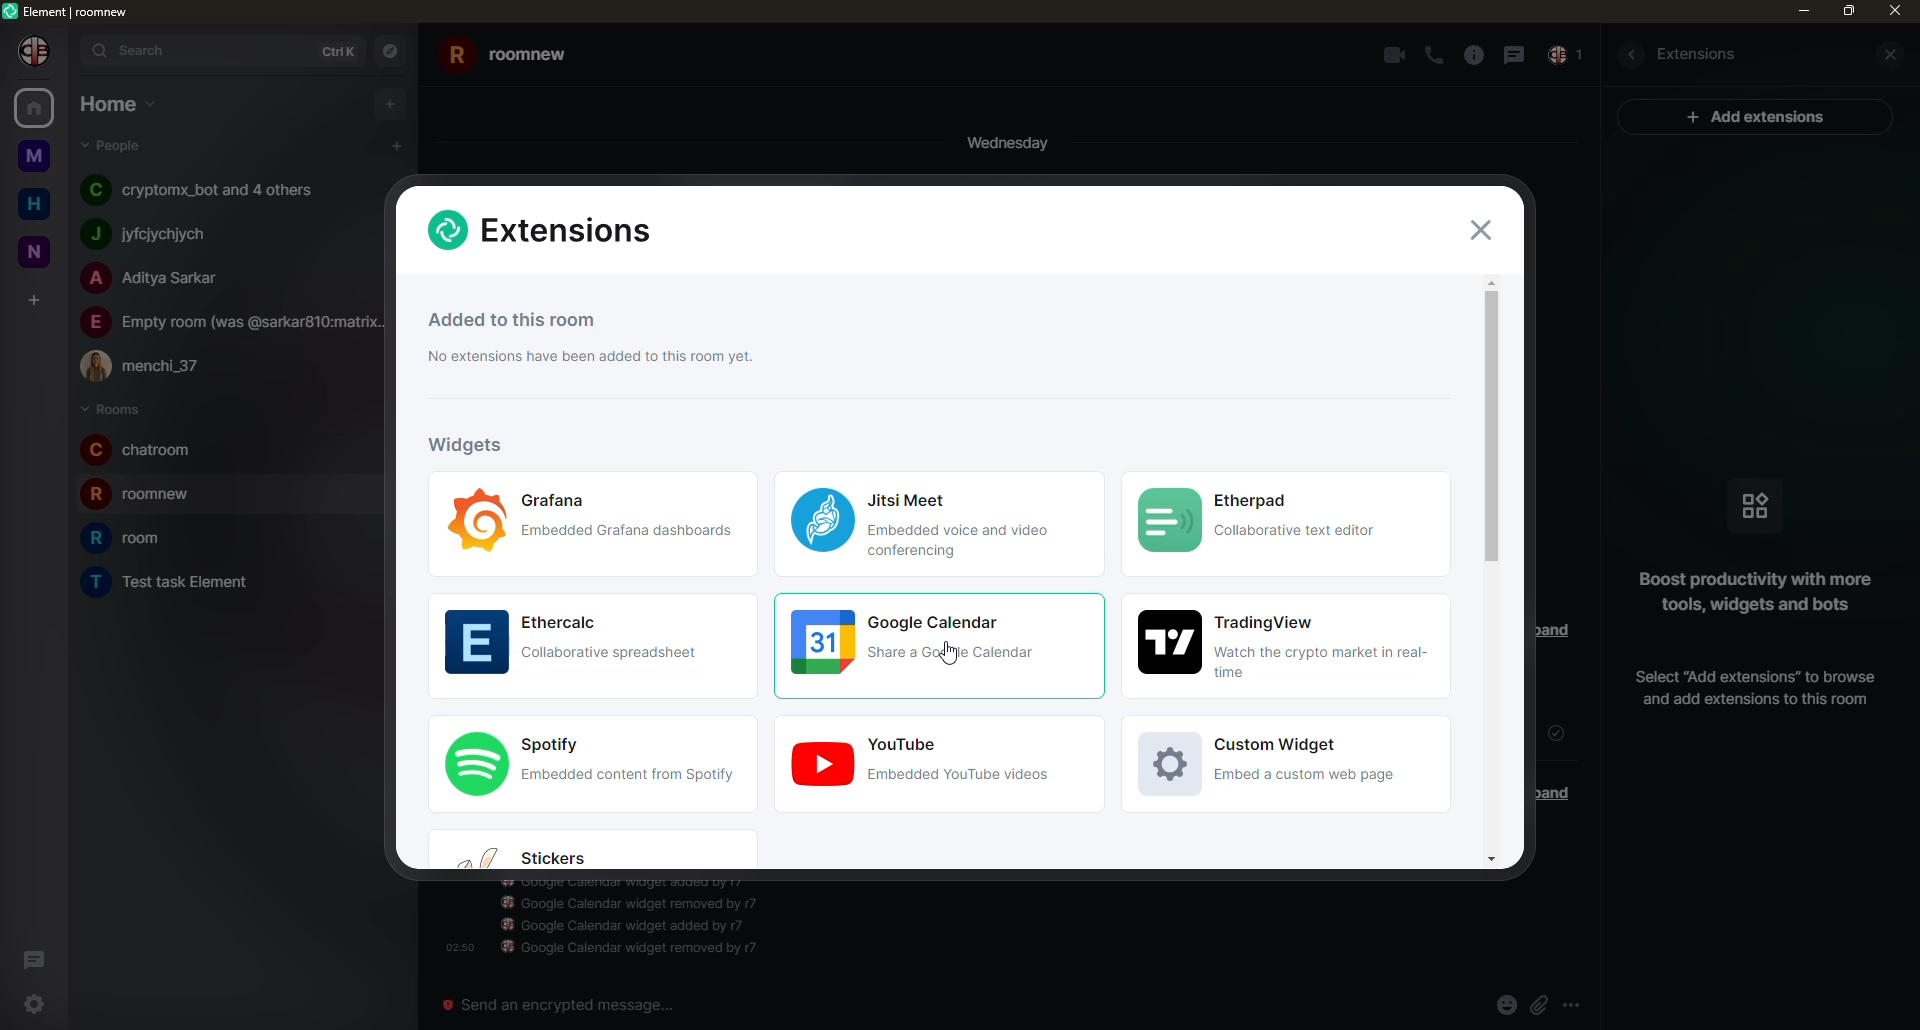  I want to click on search, so click(135, 53).